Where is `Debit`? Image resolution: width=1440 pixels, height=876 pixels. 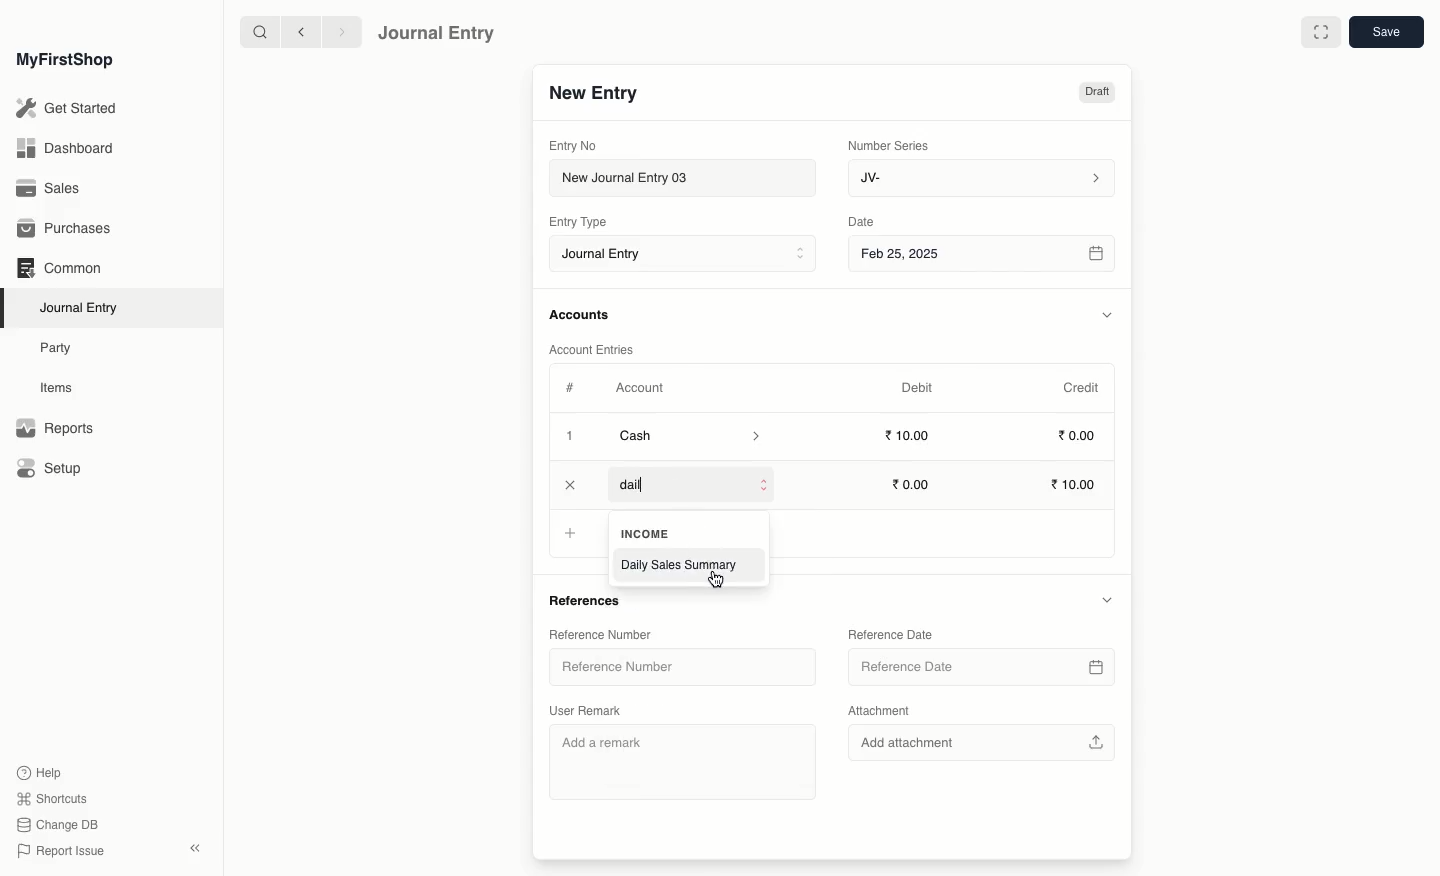
Debit is located at coordinates (917, 387).